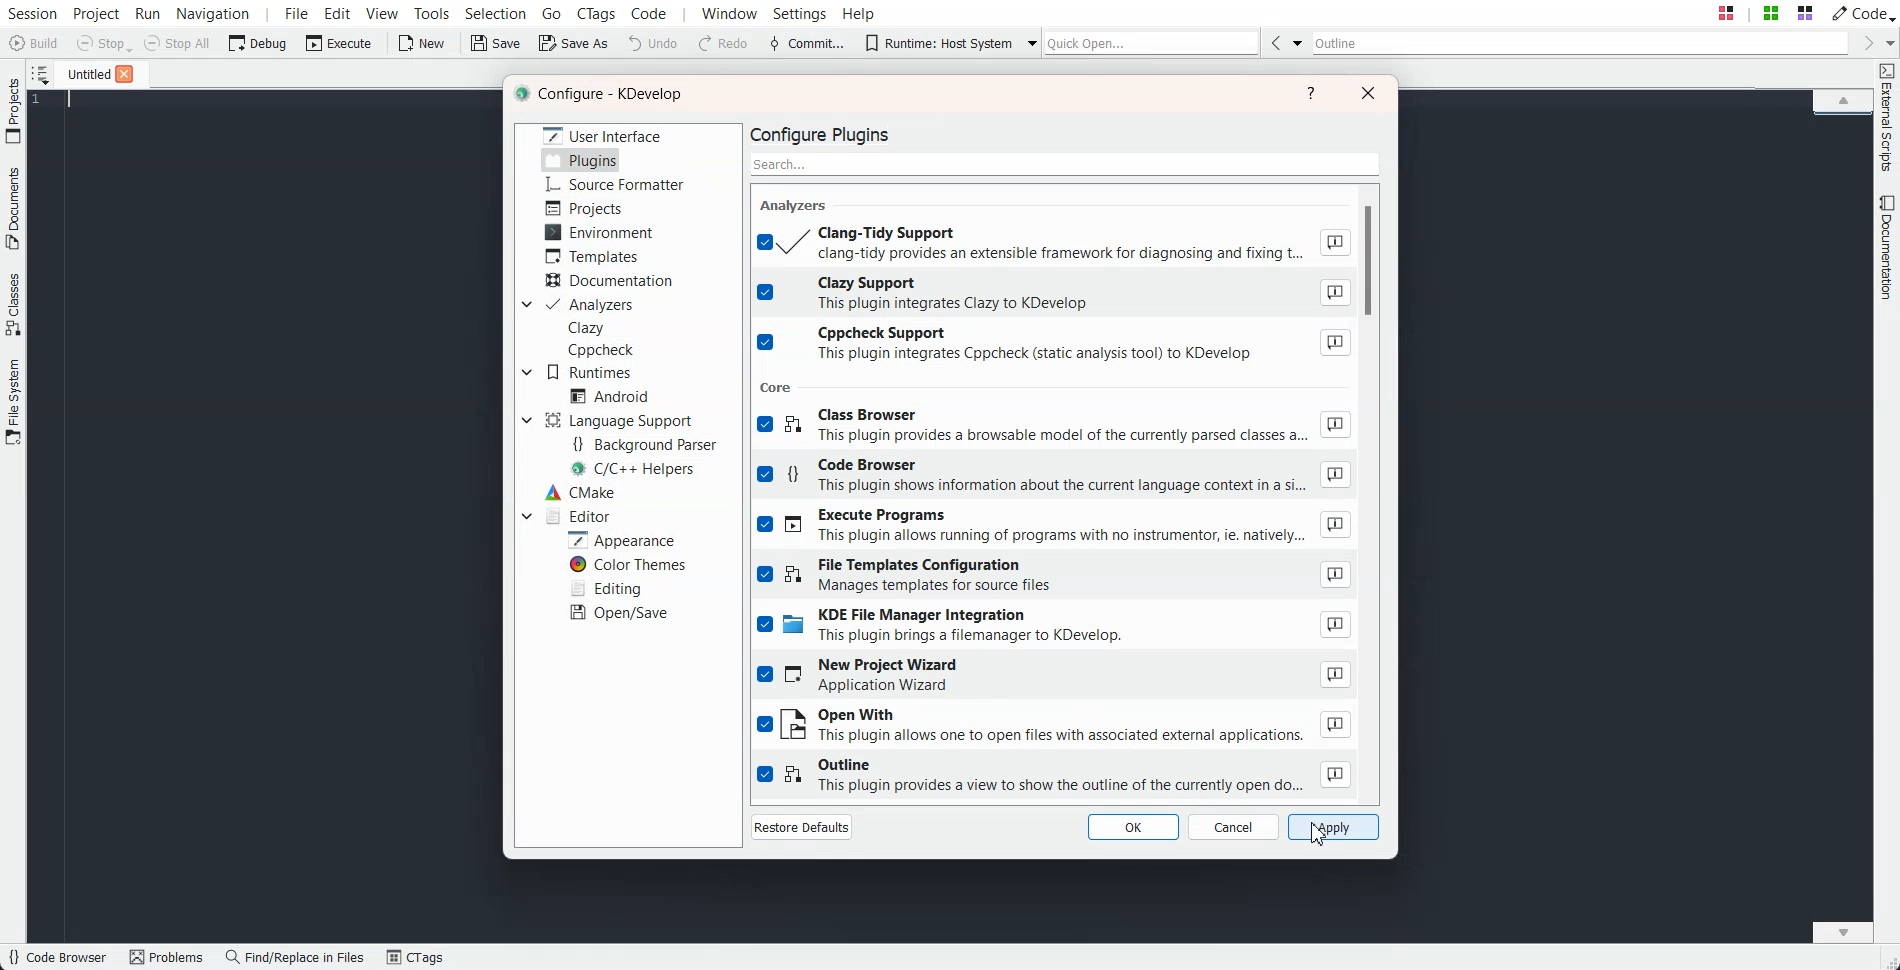  I want to click on Vertical Scroll Bar, so click(1376, 489).